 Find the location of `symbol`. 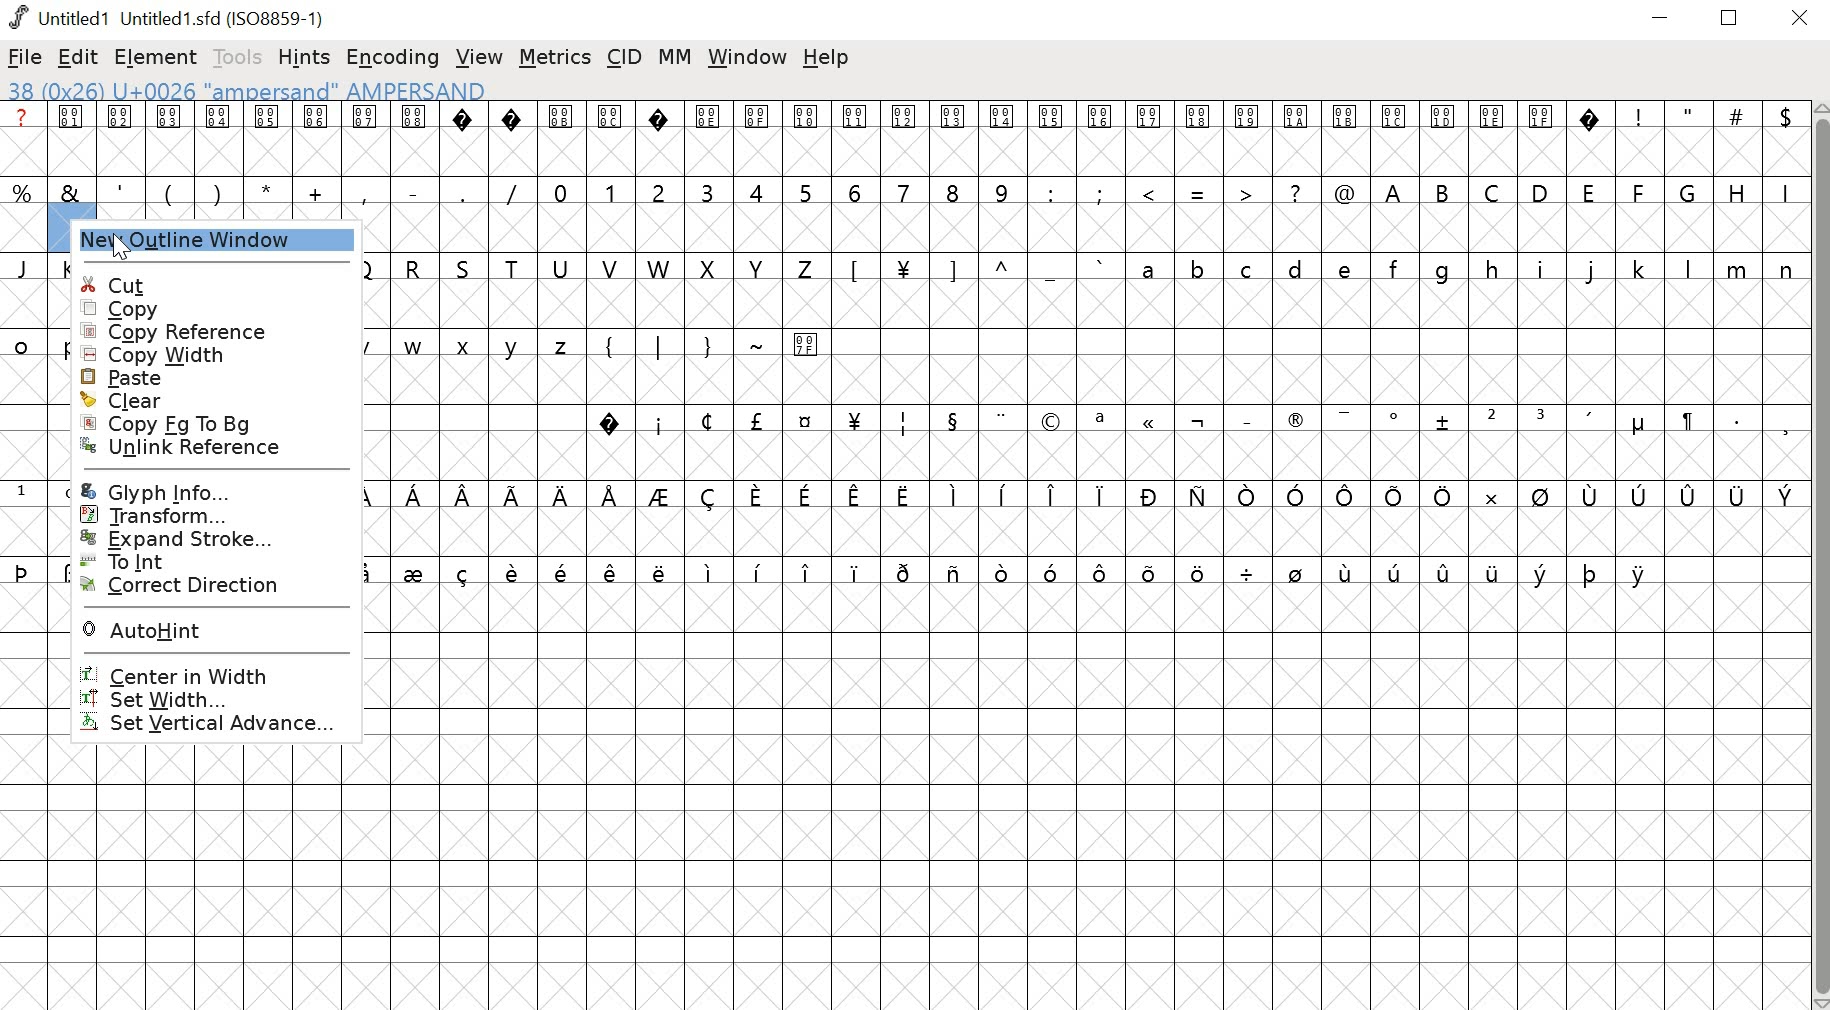

symbol is located at coordinates (758, 569).